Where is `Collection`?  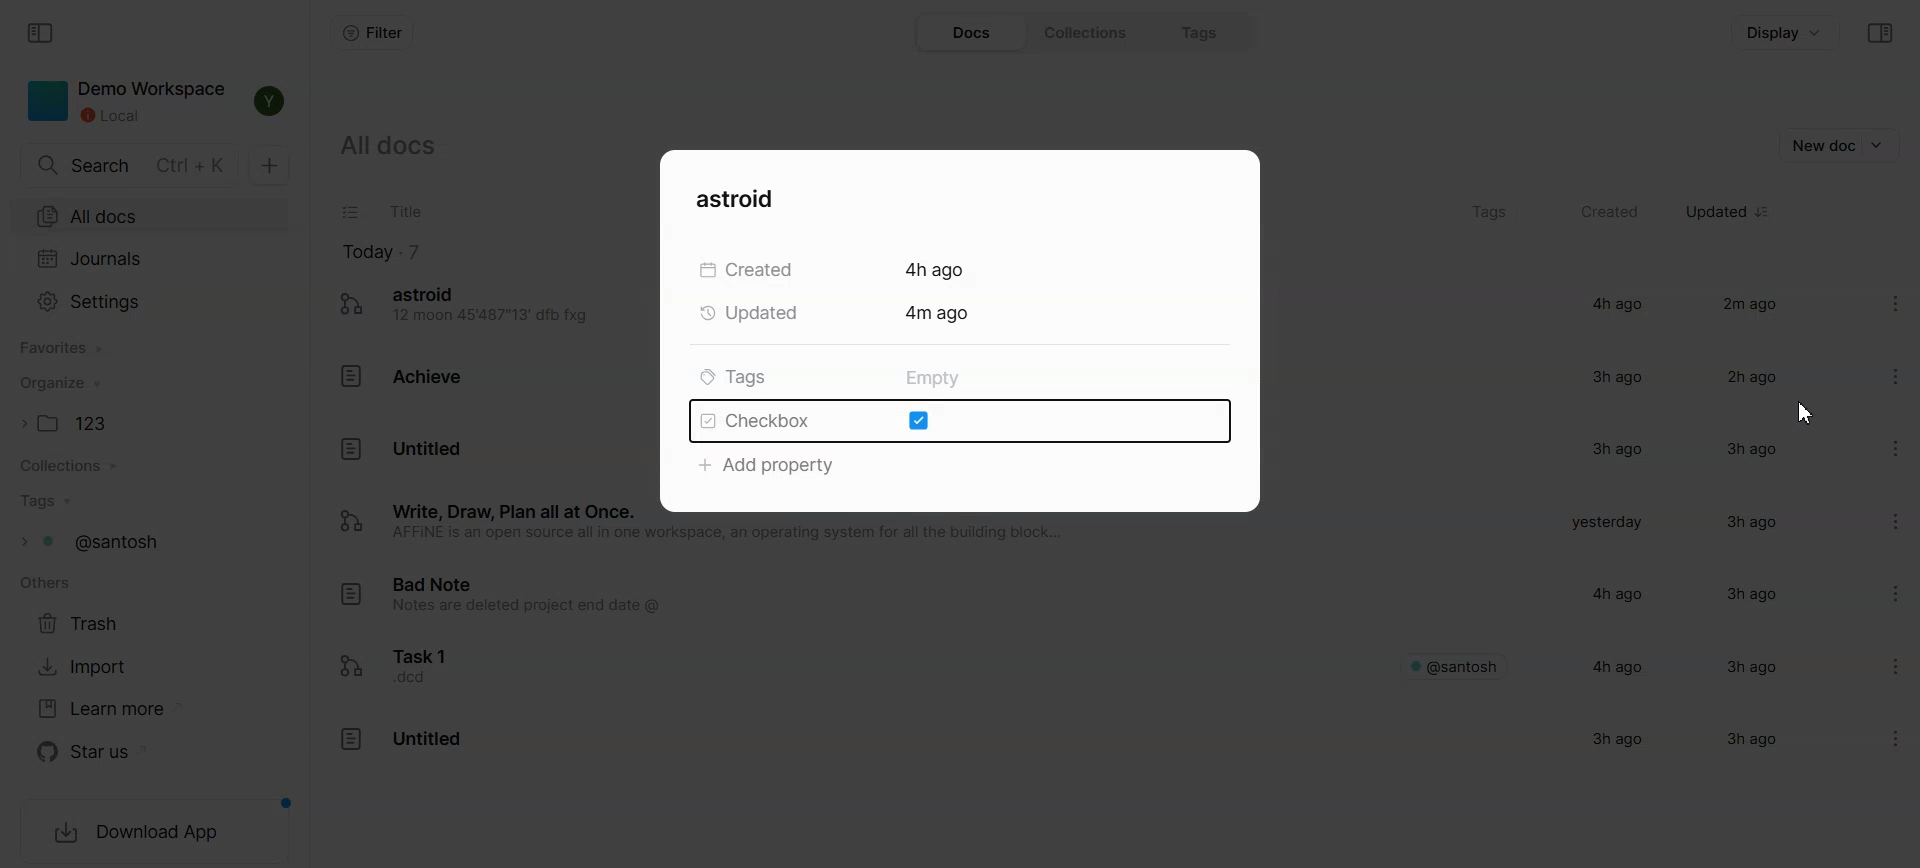 Collection is located at coordinates (150, 466).